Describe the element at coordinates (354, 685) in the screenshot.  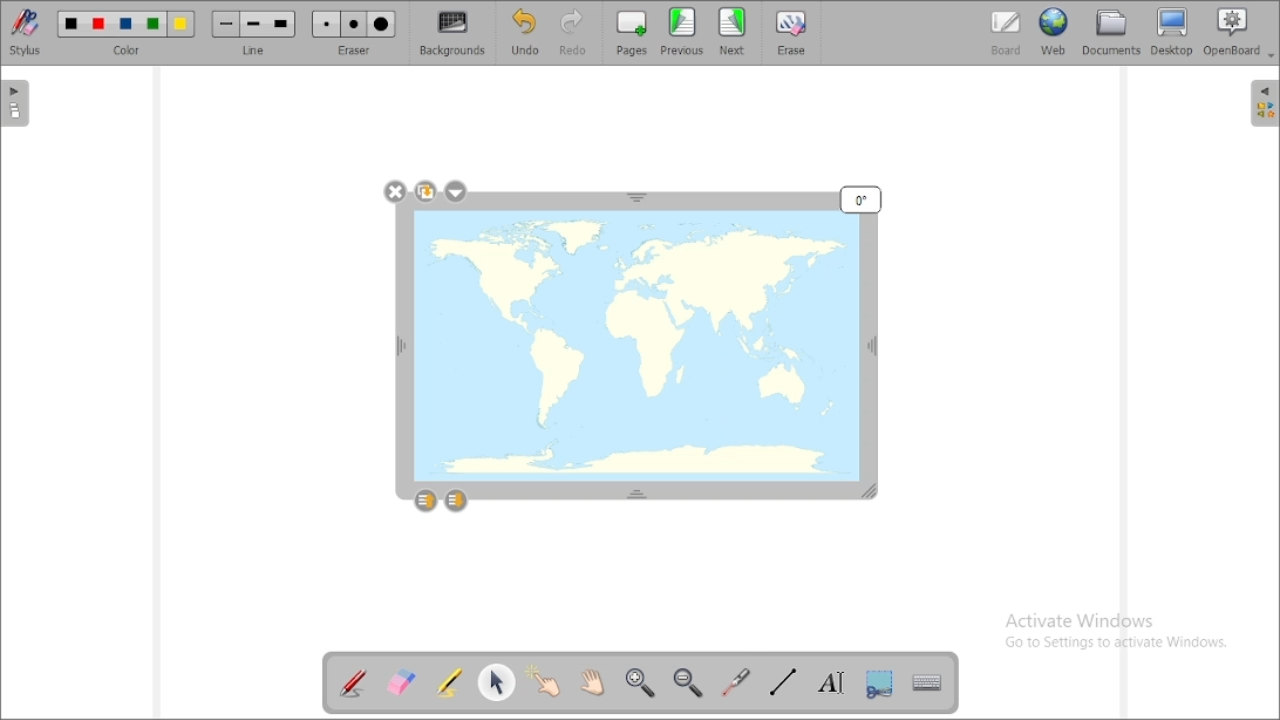
I see `annotate document` at that location.